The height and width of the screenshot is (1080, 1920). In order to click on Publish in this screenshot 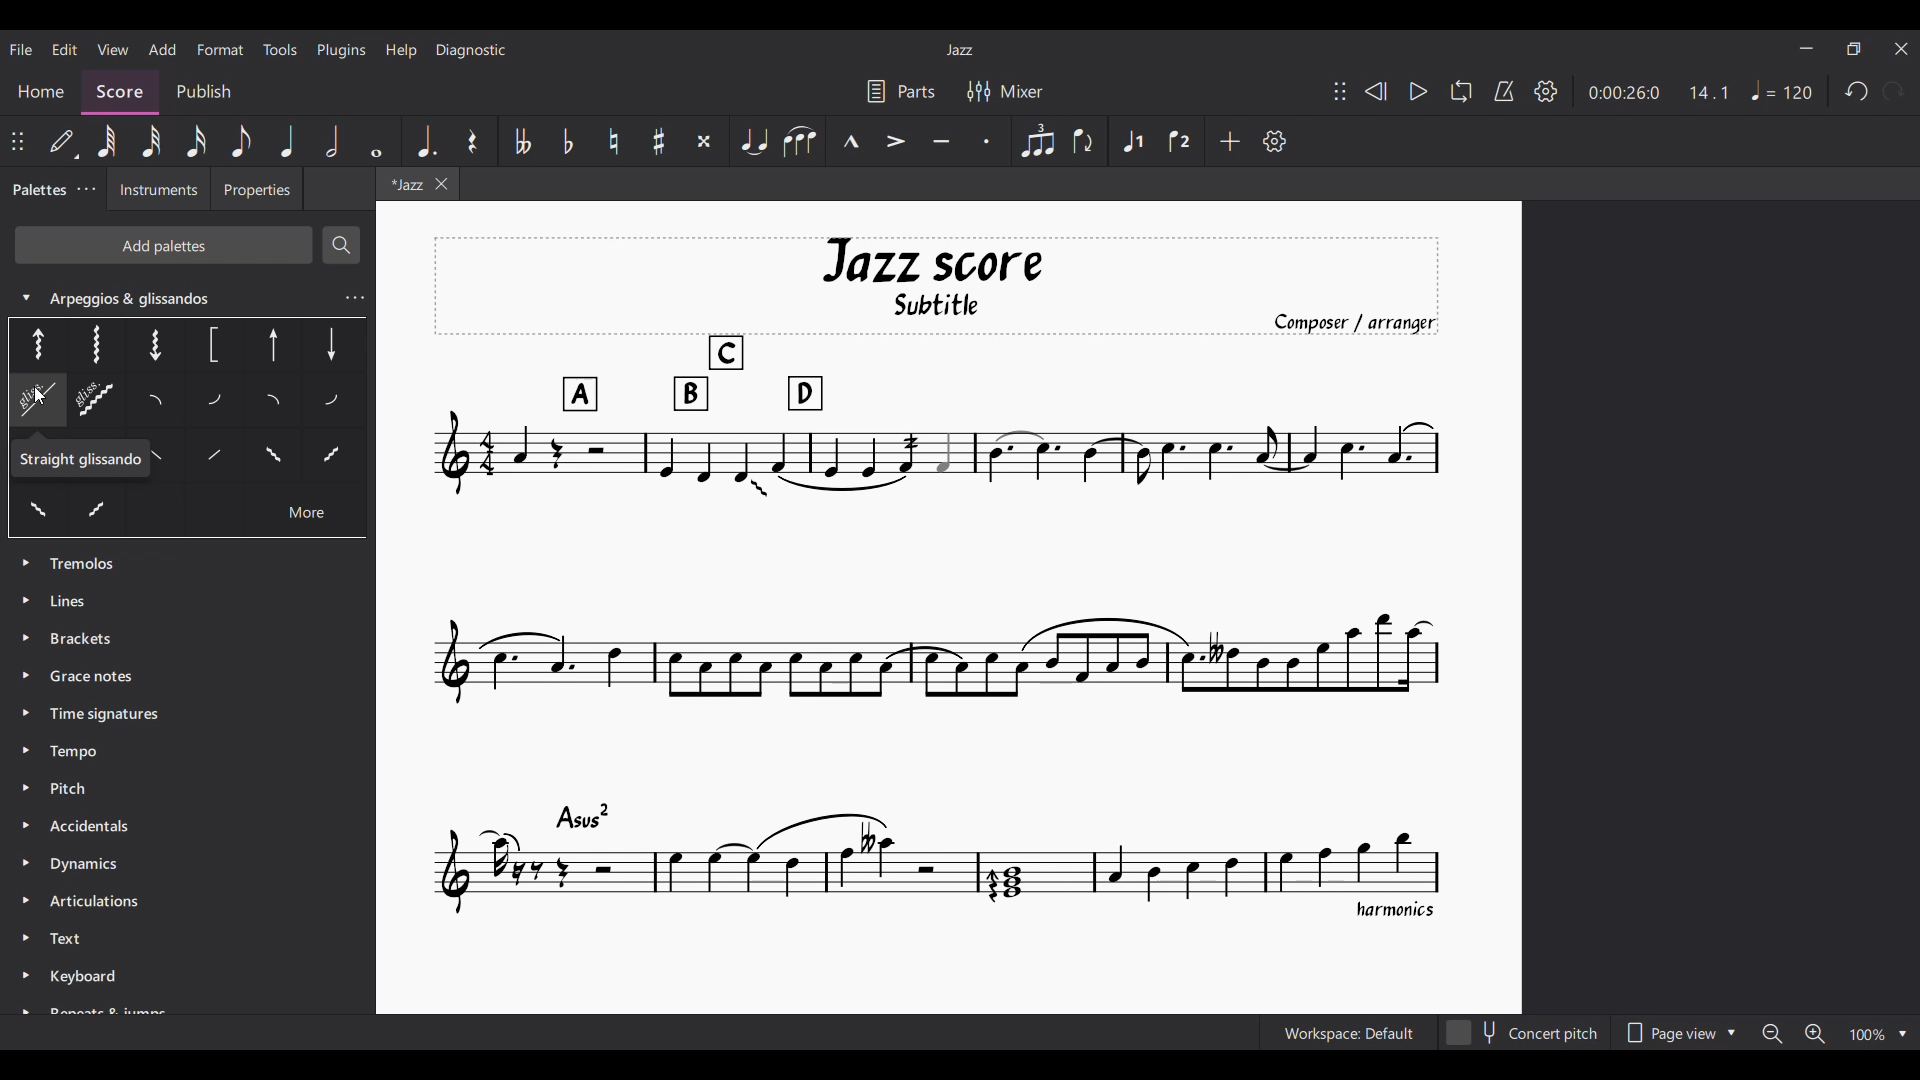, I will do `click(205, 93)`.